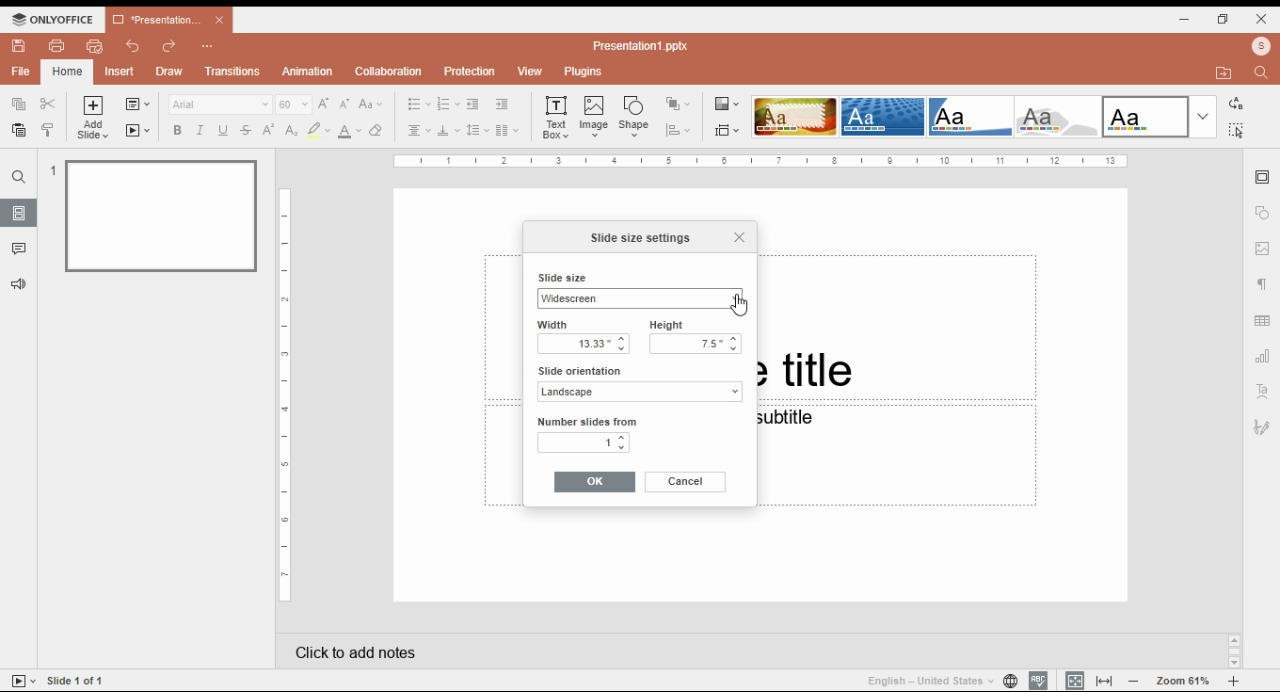 Image resolution: width=1280 pixels, height=692 pixels. What do you see at coordinates (1264, 356) in the screenshot?
I see `chart settings` at bounding box center [1264, 356].